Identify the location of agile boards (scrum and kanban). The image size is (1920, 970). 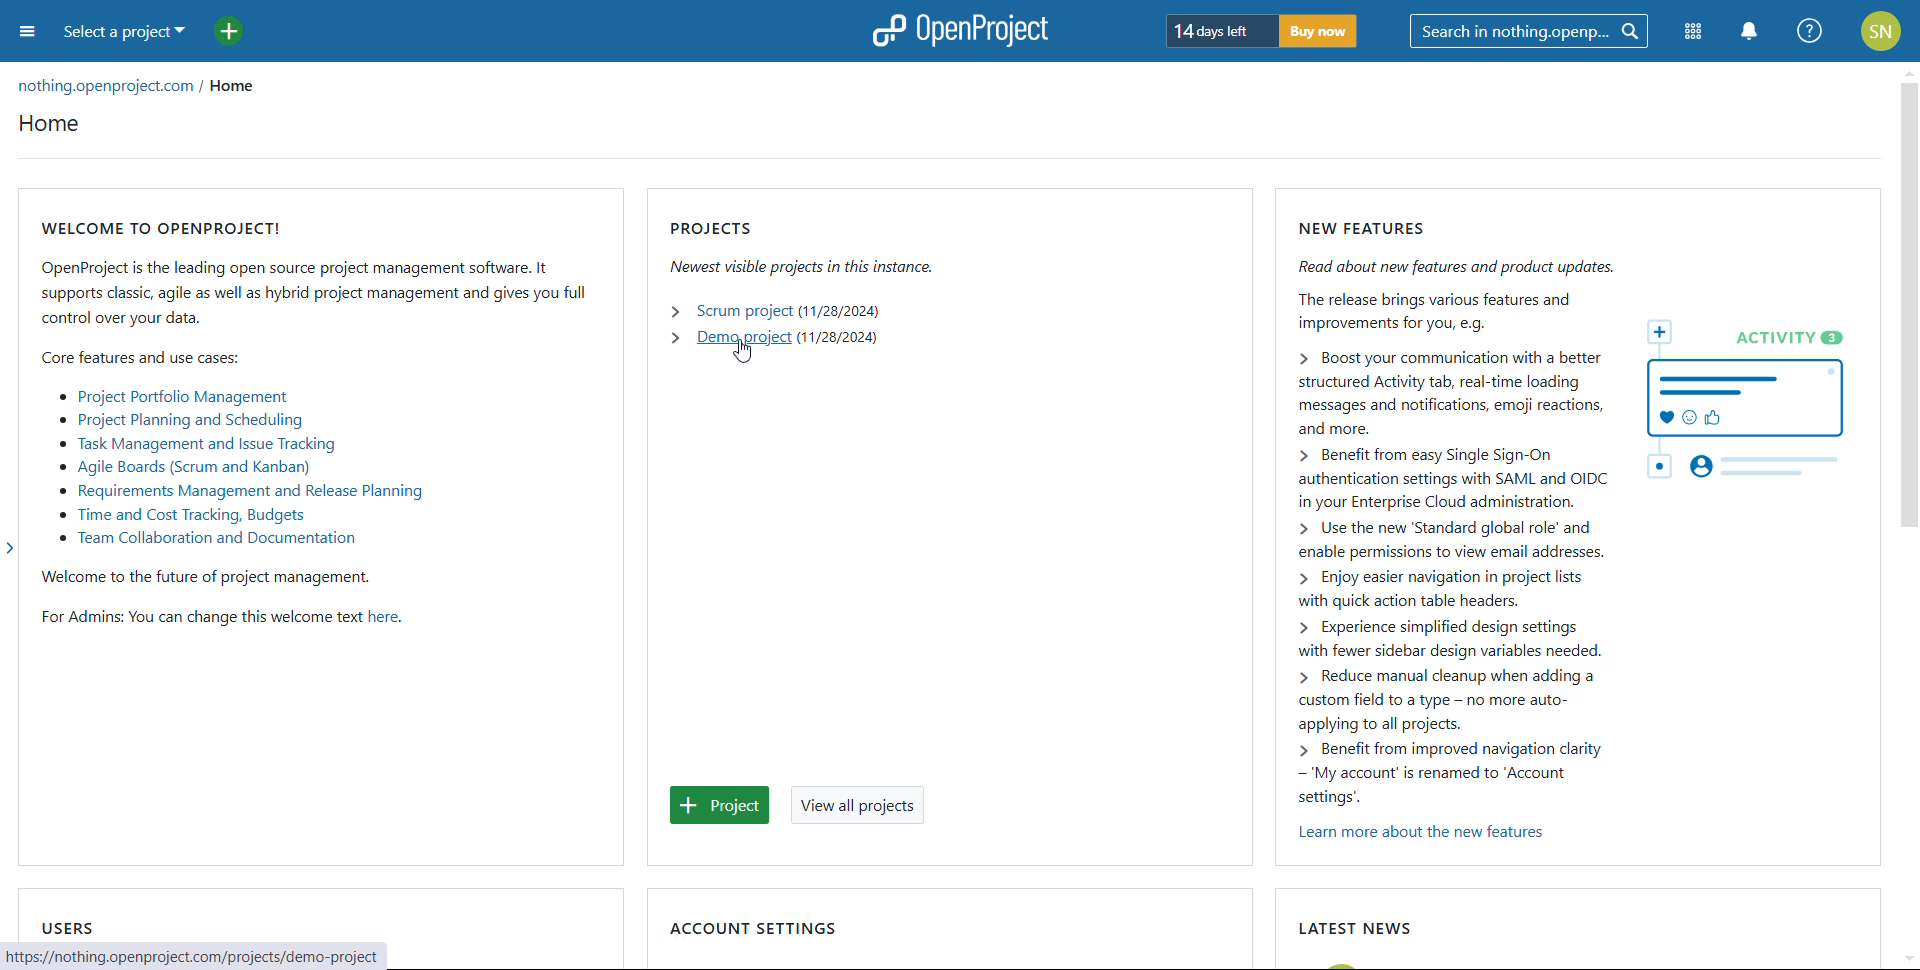
(183, 468).